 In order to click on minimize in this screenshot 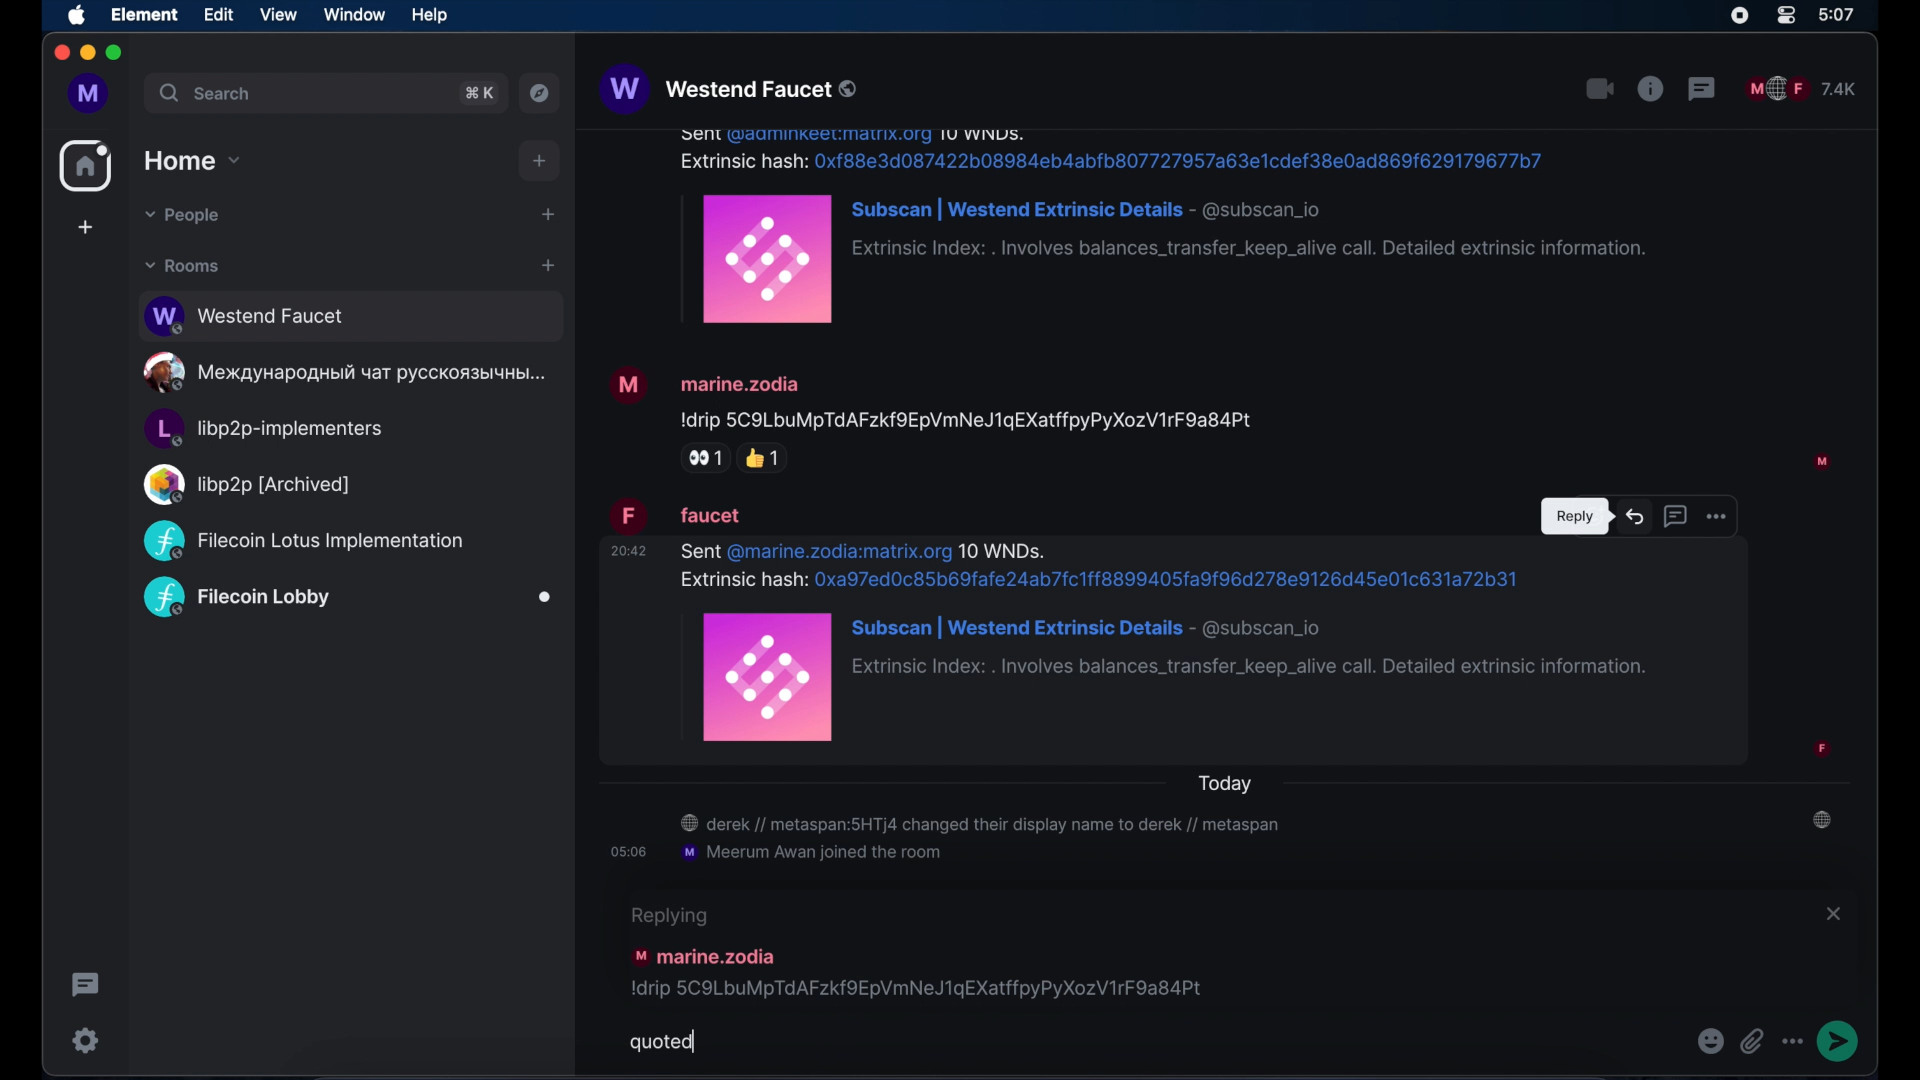, I will do `click(87, 53)`.